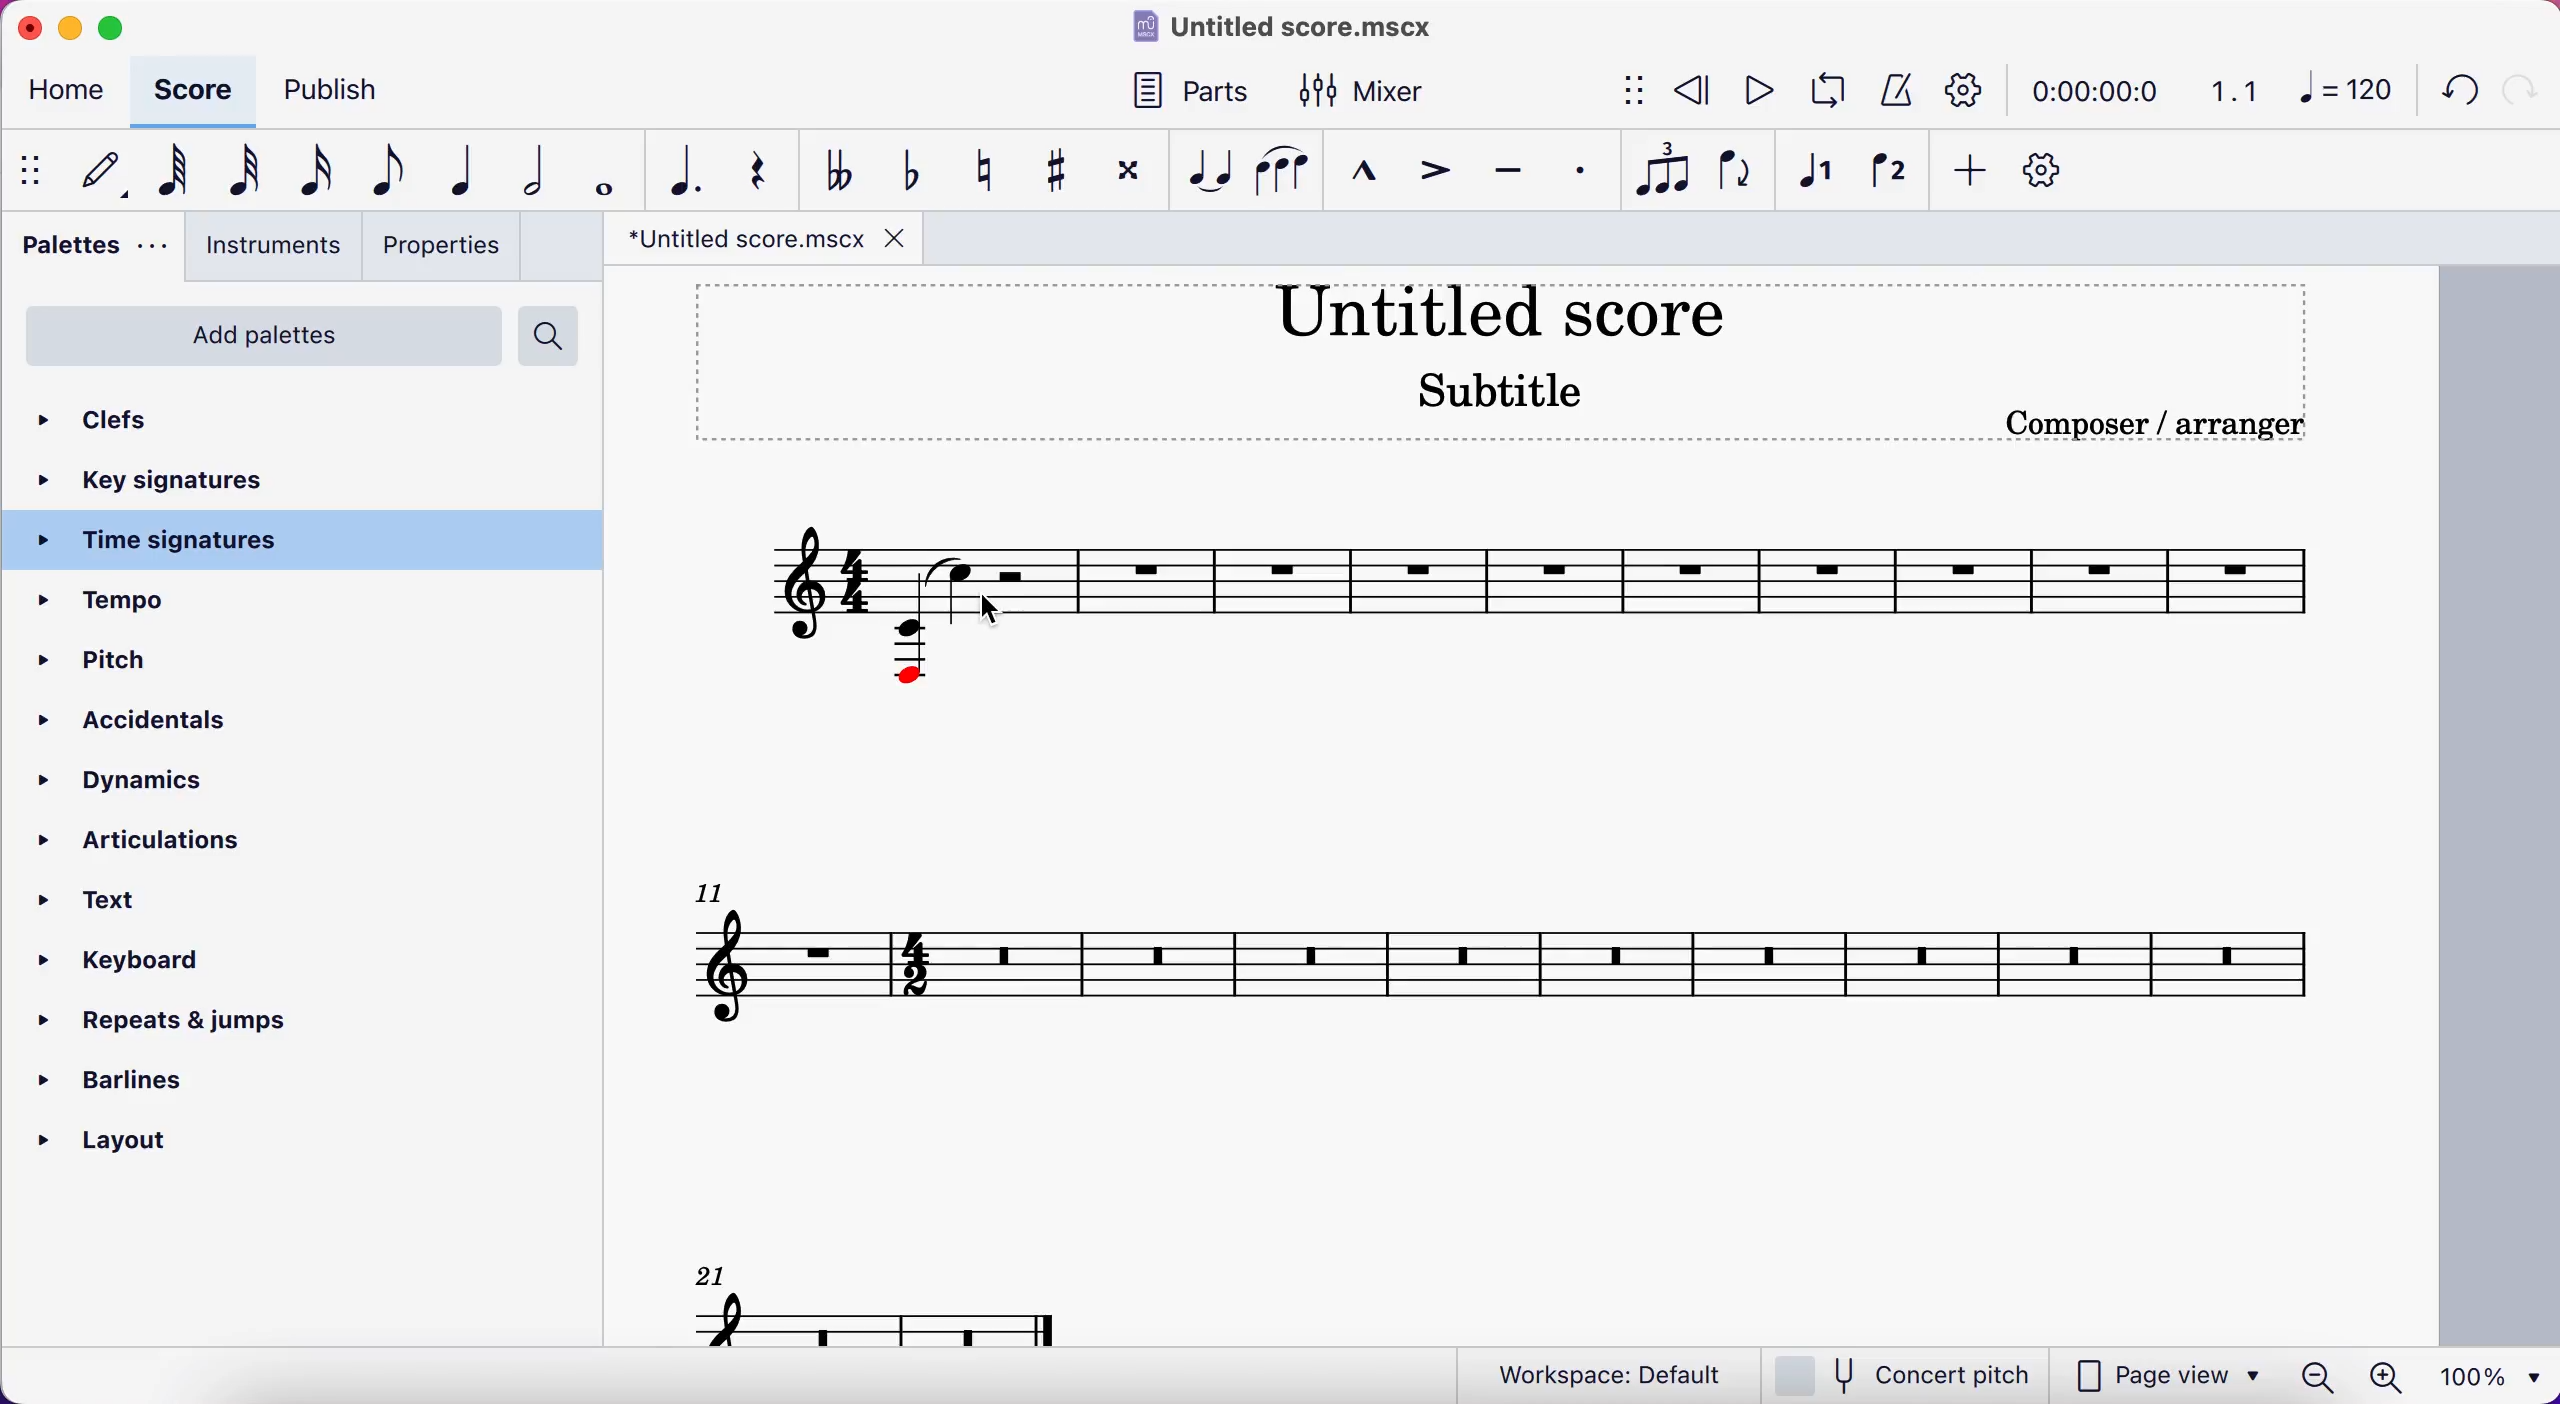 This screenshot has height=1404, width=2560. What do you see at coordinates (106, 177) in the screenshot?
I see `default` at bounding box center [106, 177].